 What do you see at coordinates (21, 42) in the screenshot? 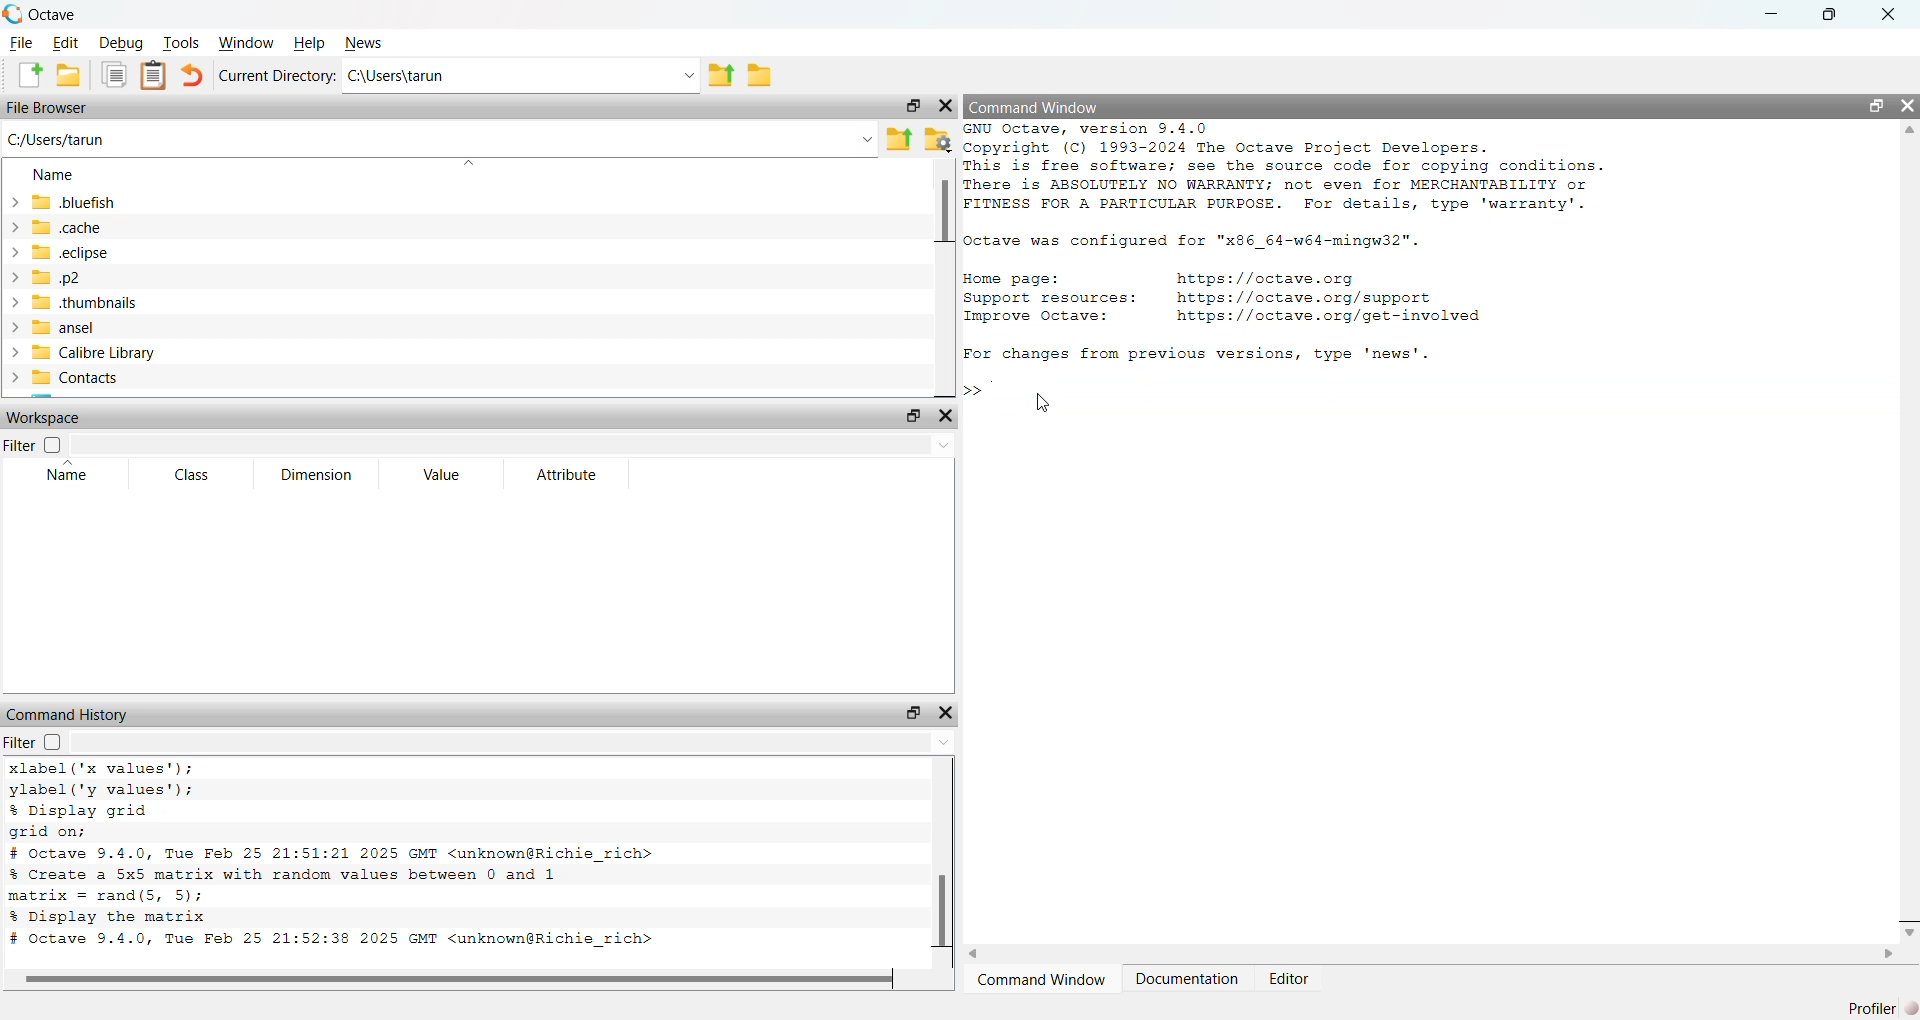
I see `File` at bounding box center [21, 42].